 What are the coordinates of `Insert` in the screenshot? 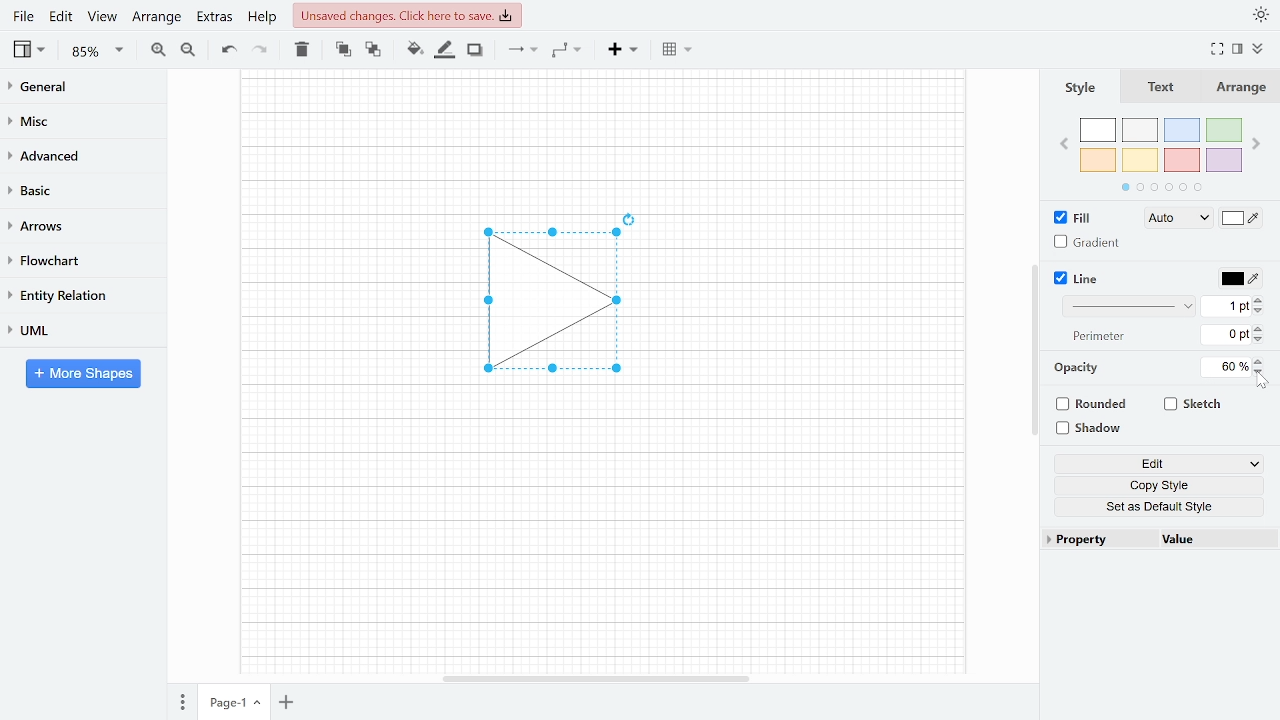 It's located at (623, 48).